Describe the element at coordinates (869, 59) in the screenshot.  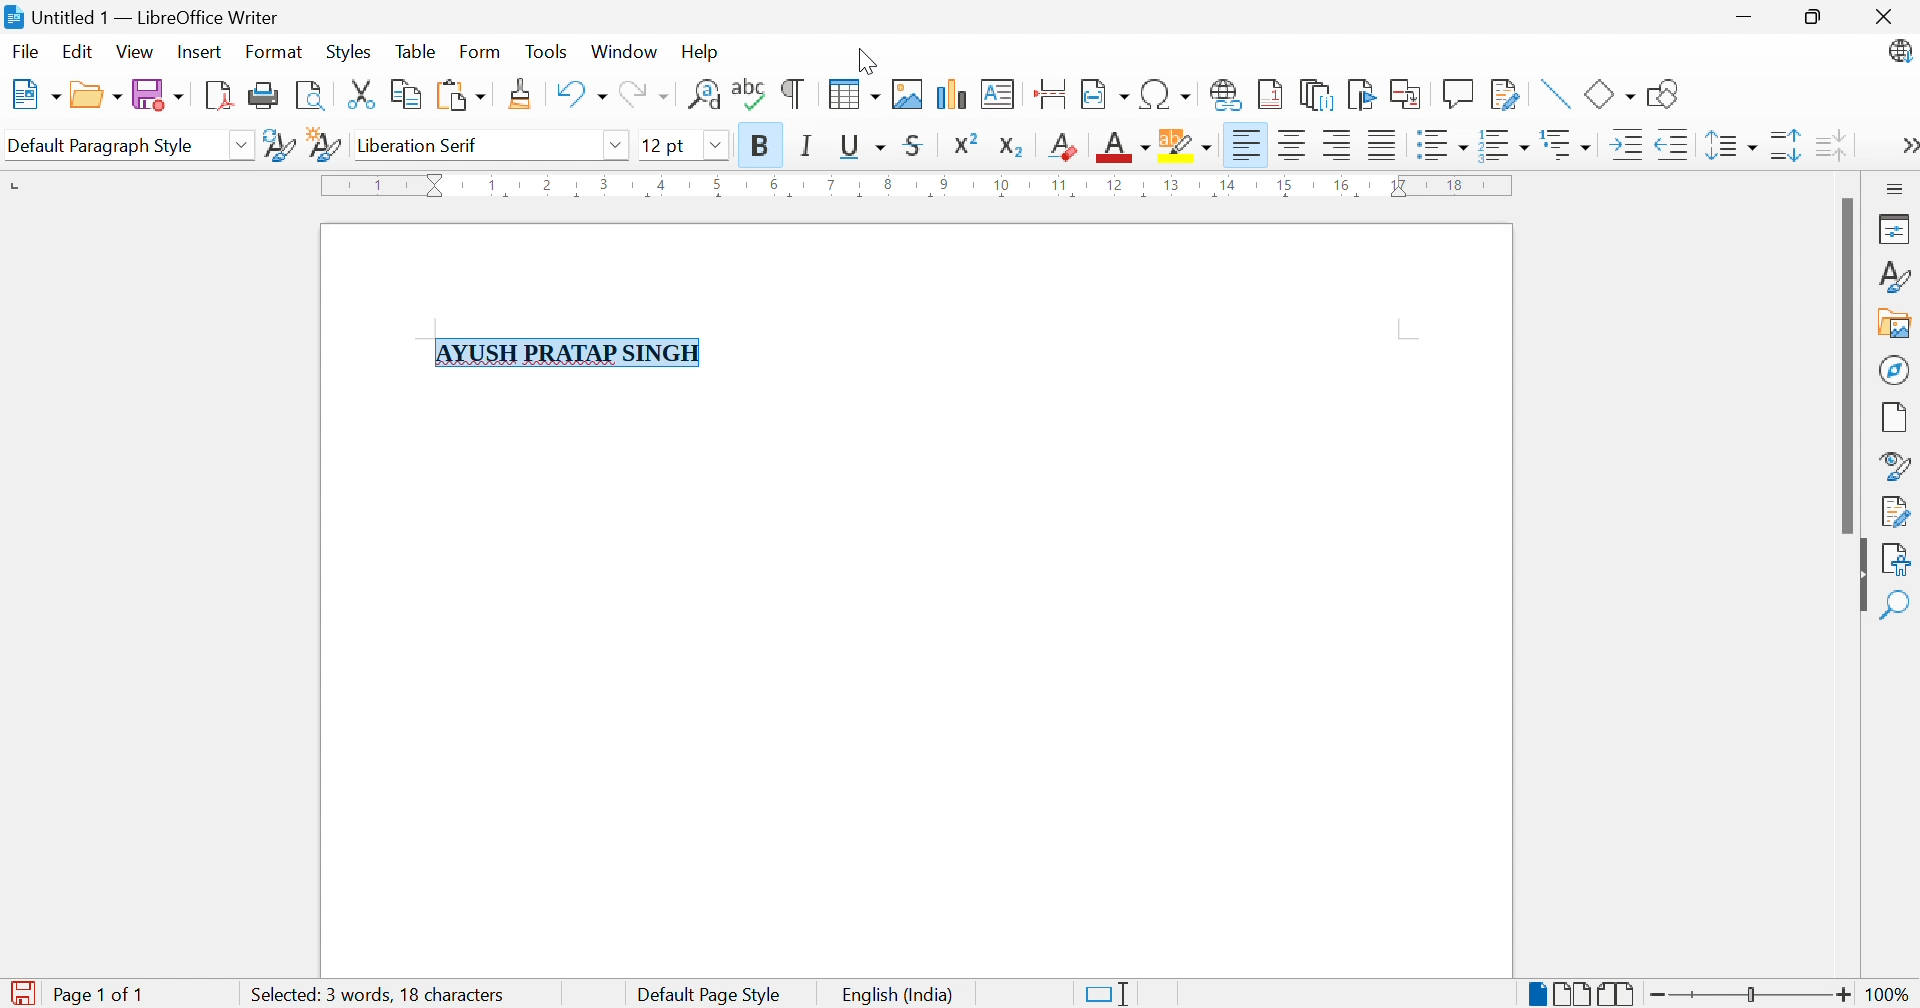
I see `Cursor` at that location.